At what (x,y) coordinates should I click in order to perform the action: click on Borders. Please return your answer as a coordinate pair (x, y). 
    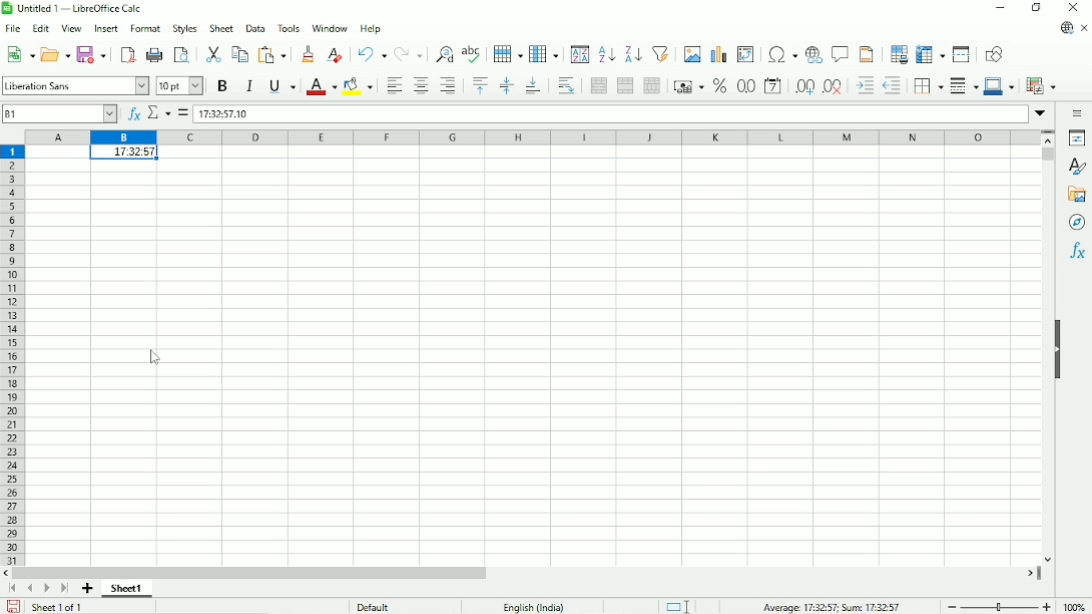
    Looking at the image, I should click on (928, 85).